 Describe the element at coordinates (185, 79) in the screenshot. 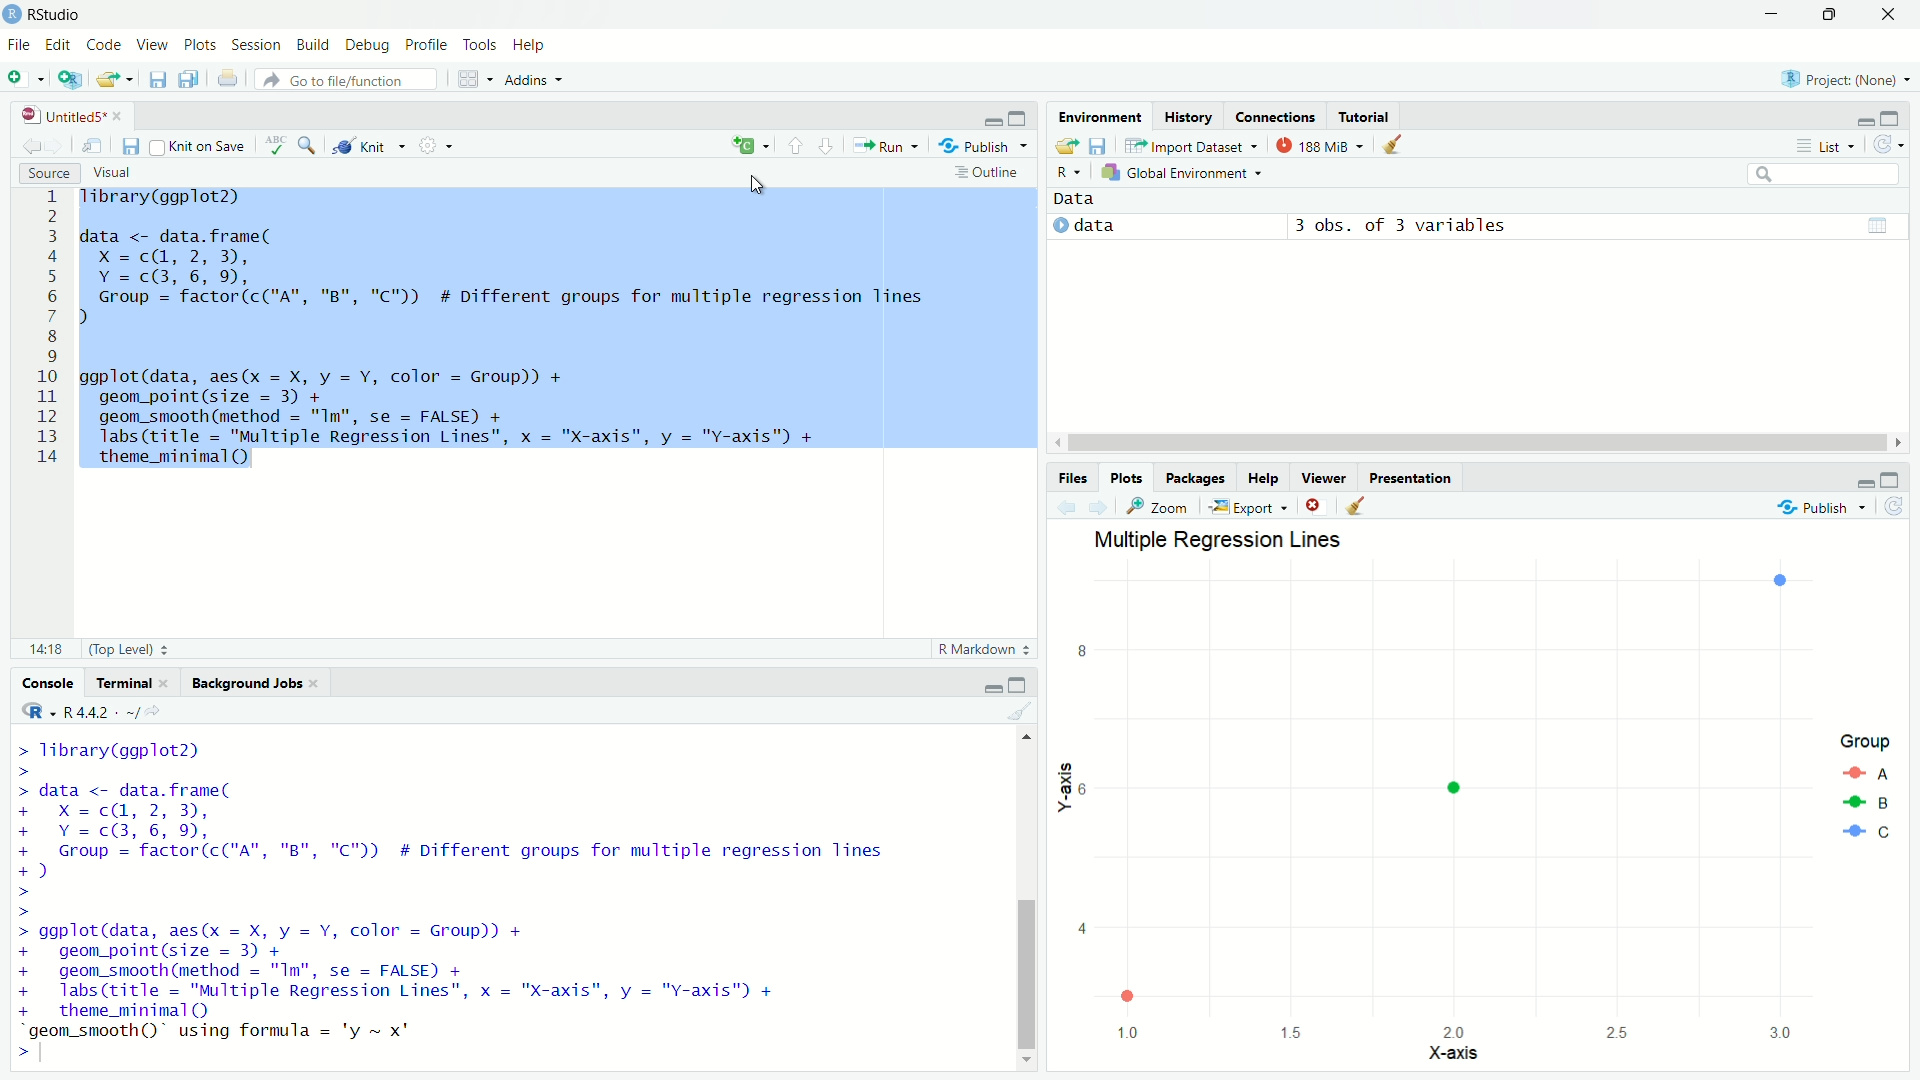

I see `files` at that location.